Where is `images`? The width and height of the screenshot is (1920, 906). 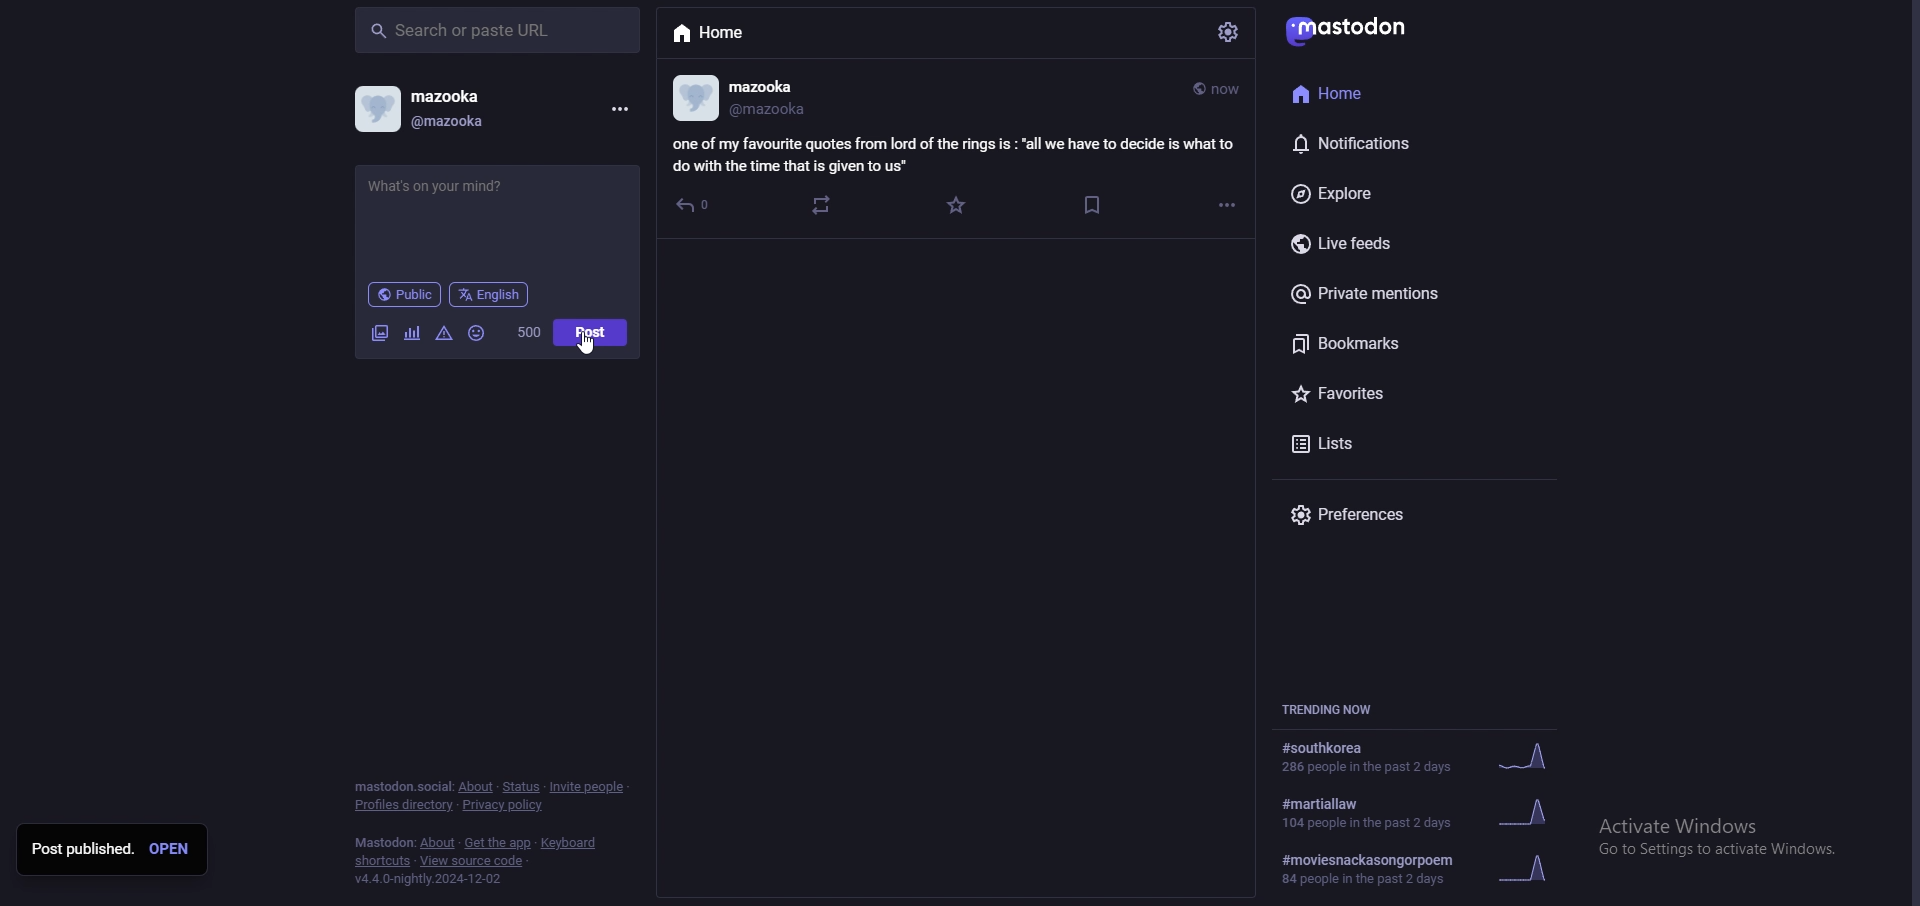 images is located at coordinates (380, 335).